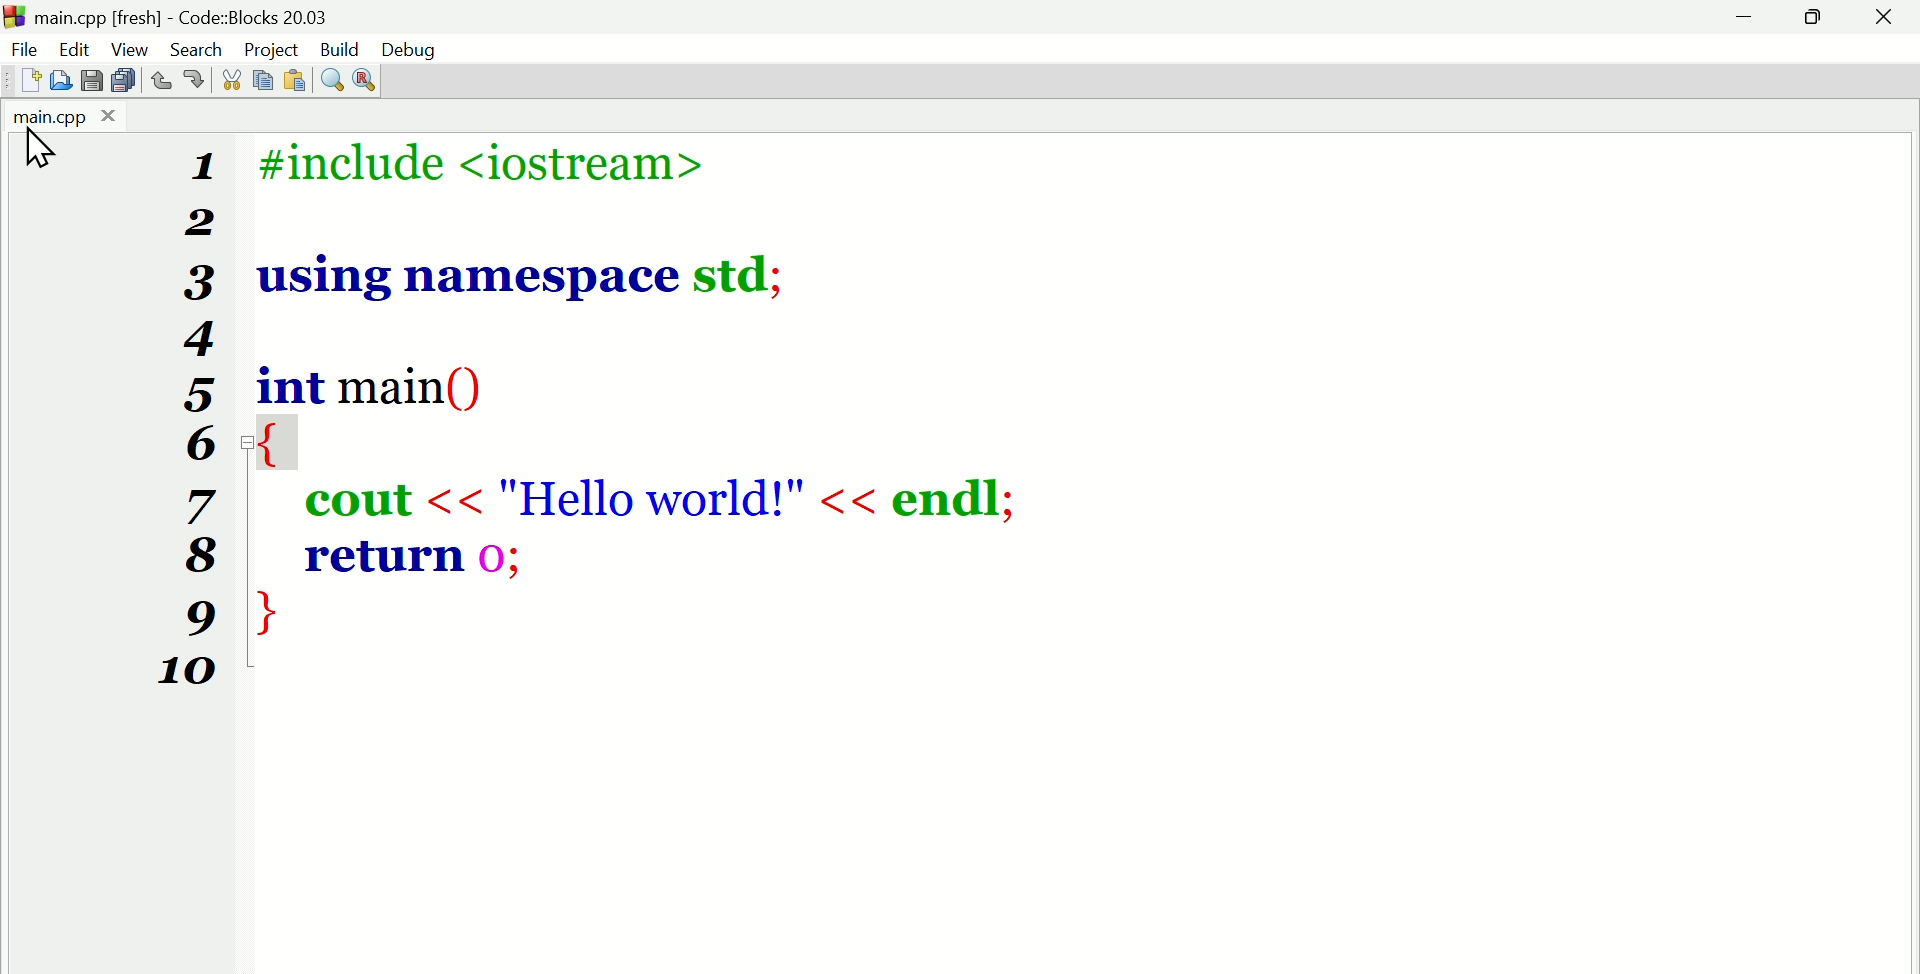 The height and width of the screenshot is (974, 1920). What do you see at coordinates (119, 82) in the screenshot?
I see `Save all` at bounding box center [119, 82].